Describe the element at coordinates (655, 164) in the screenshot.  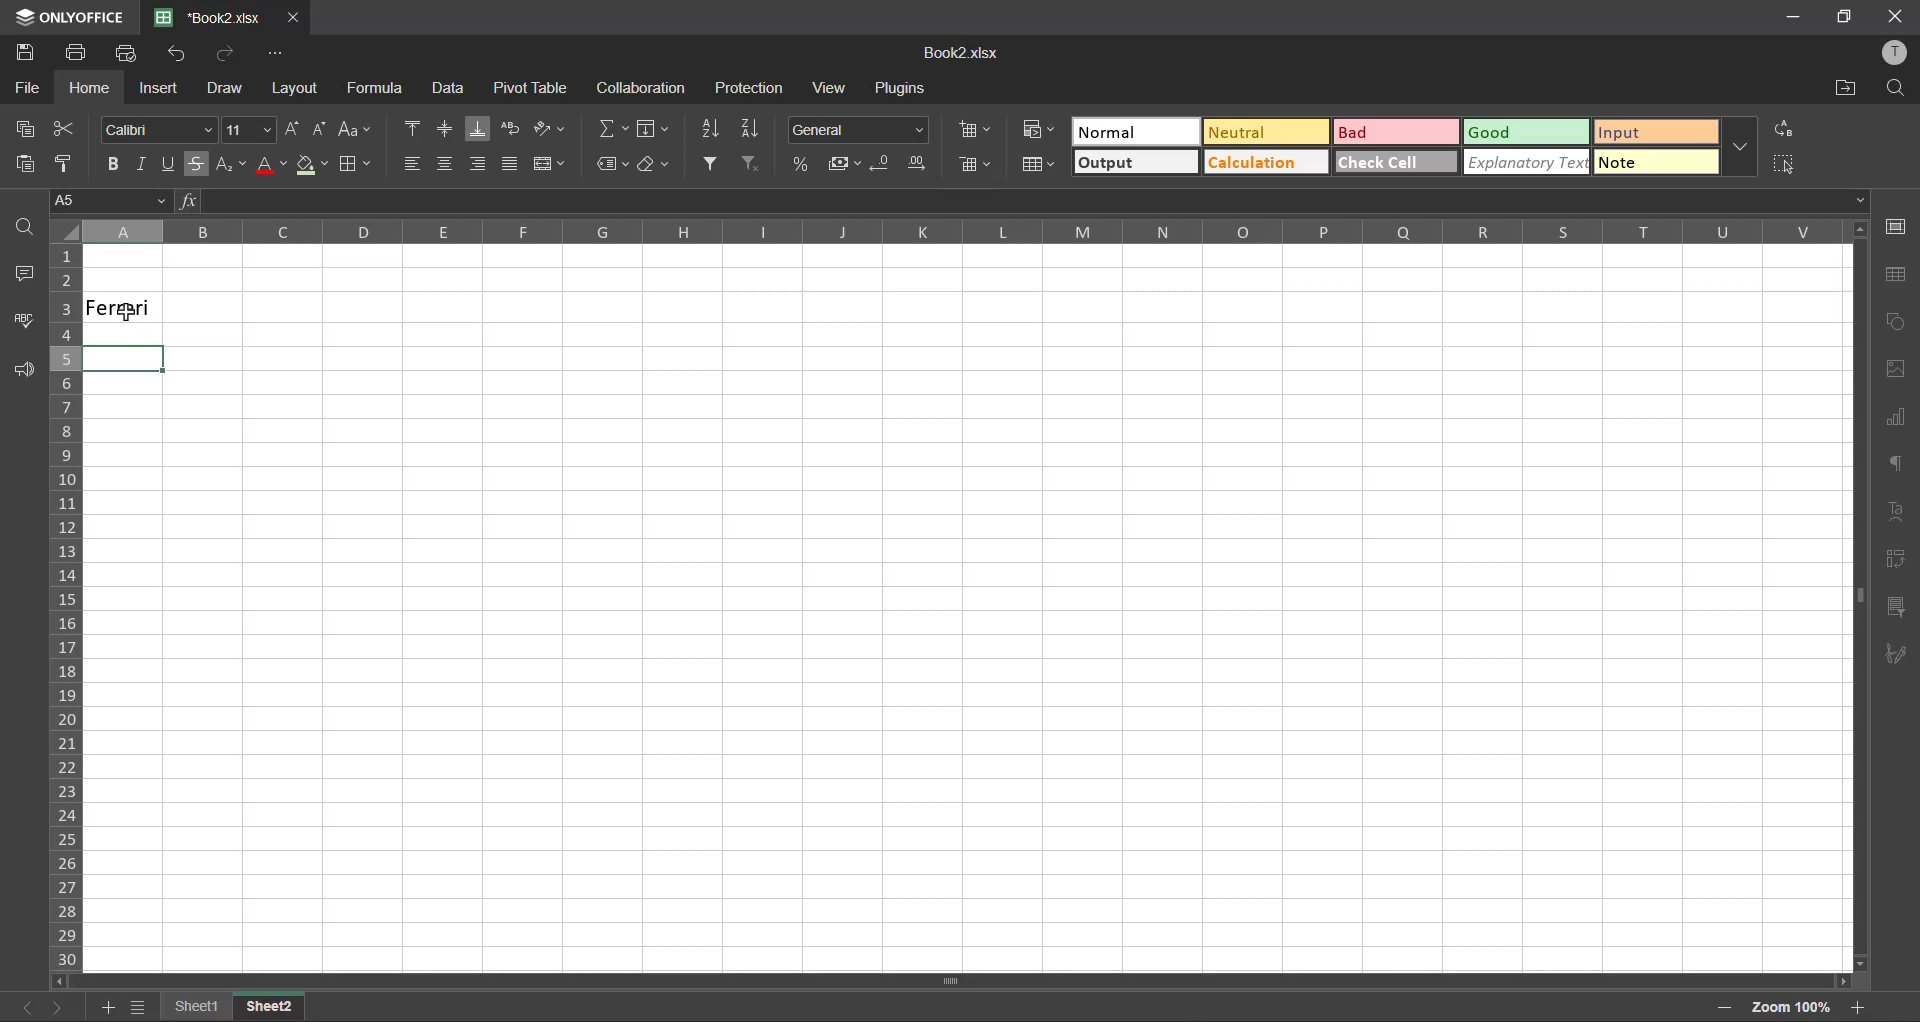
I see `clear` at that location.